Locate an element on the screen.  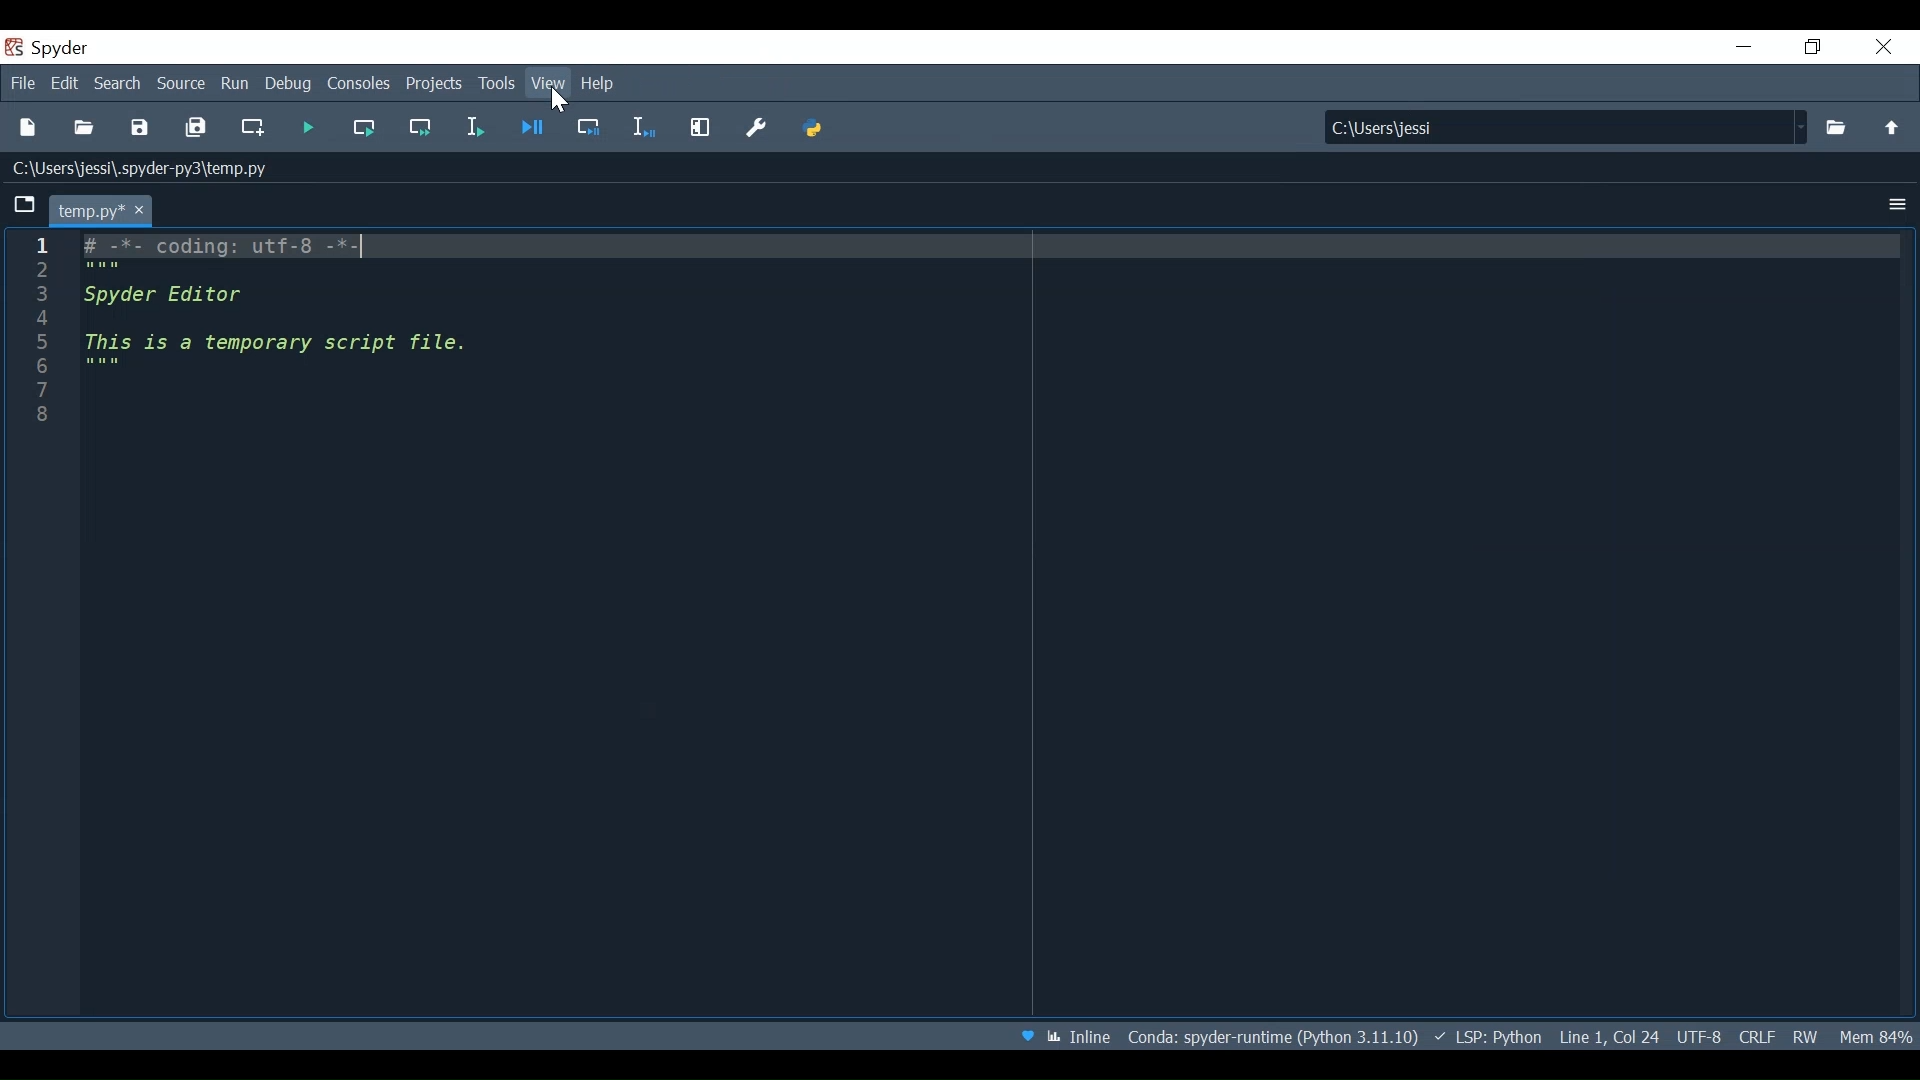
Maximize current pane is located at coordinates (700, 127).